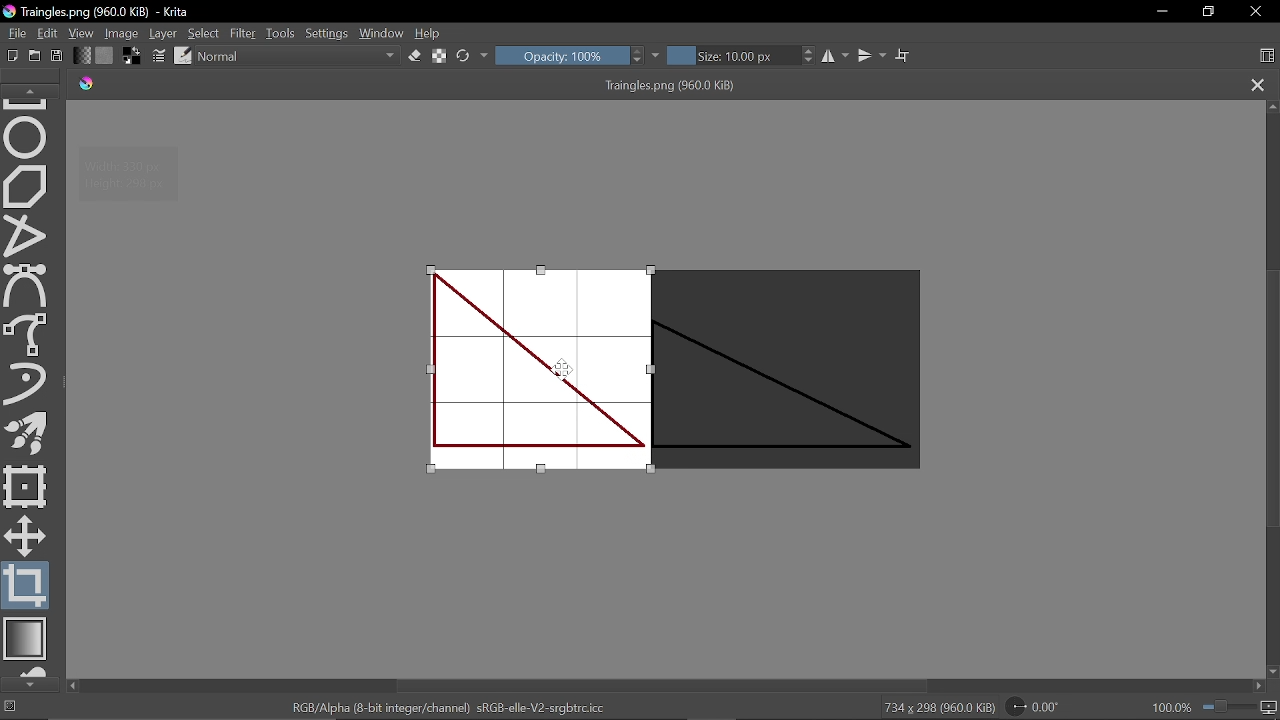 The image size is (1280, 720). What do you see at coordinates (1162, 13) in the screenshot?
I see `Minimize` at bounding box center [1162, 13].